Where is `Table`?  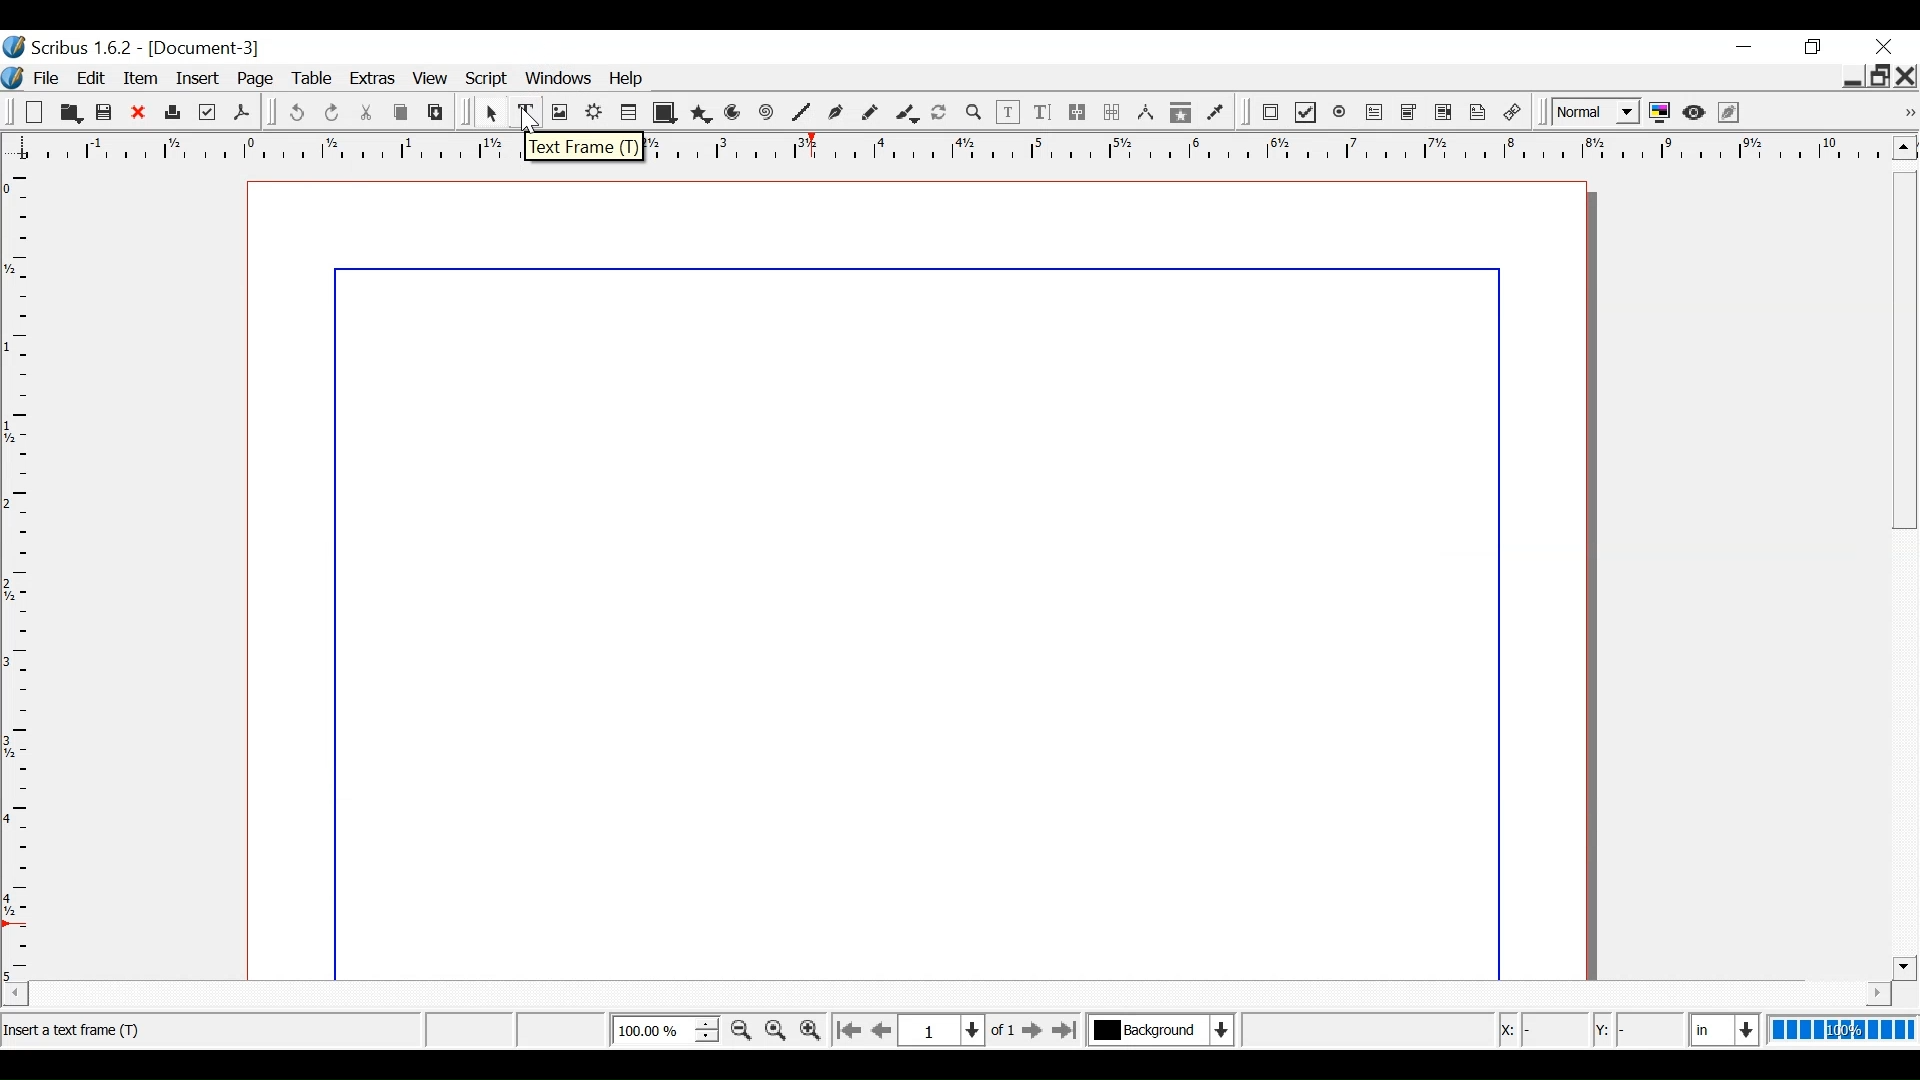 Table is located at coordinates (631, 113).